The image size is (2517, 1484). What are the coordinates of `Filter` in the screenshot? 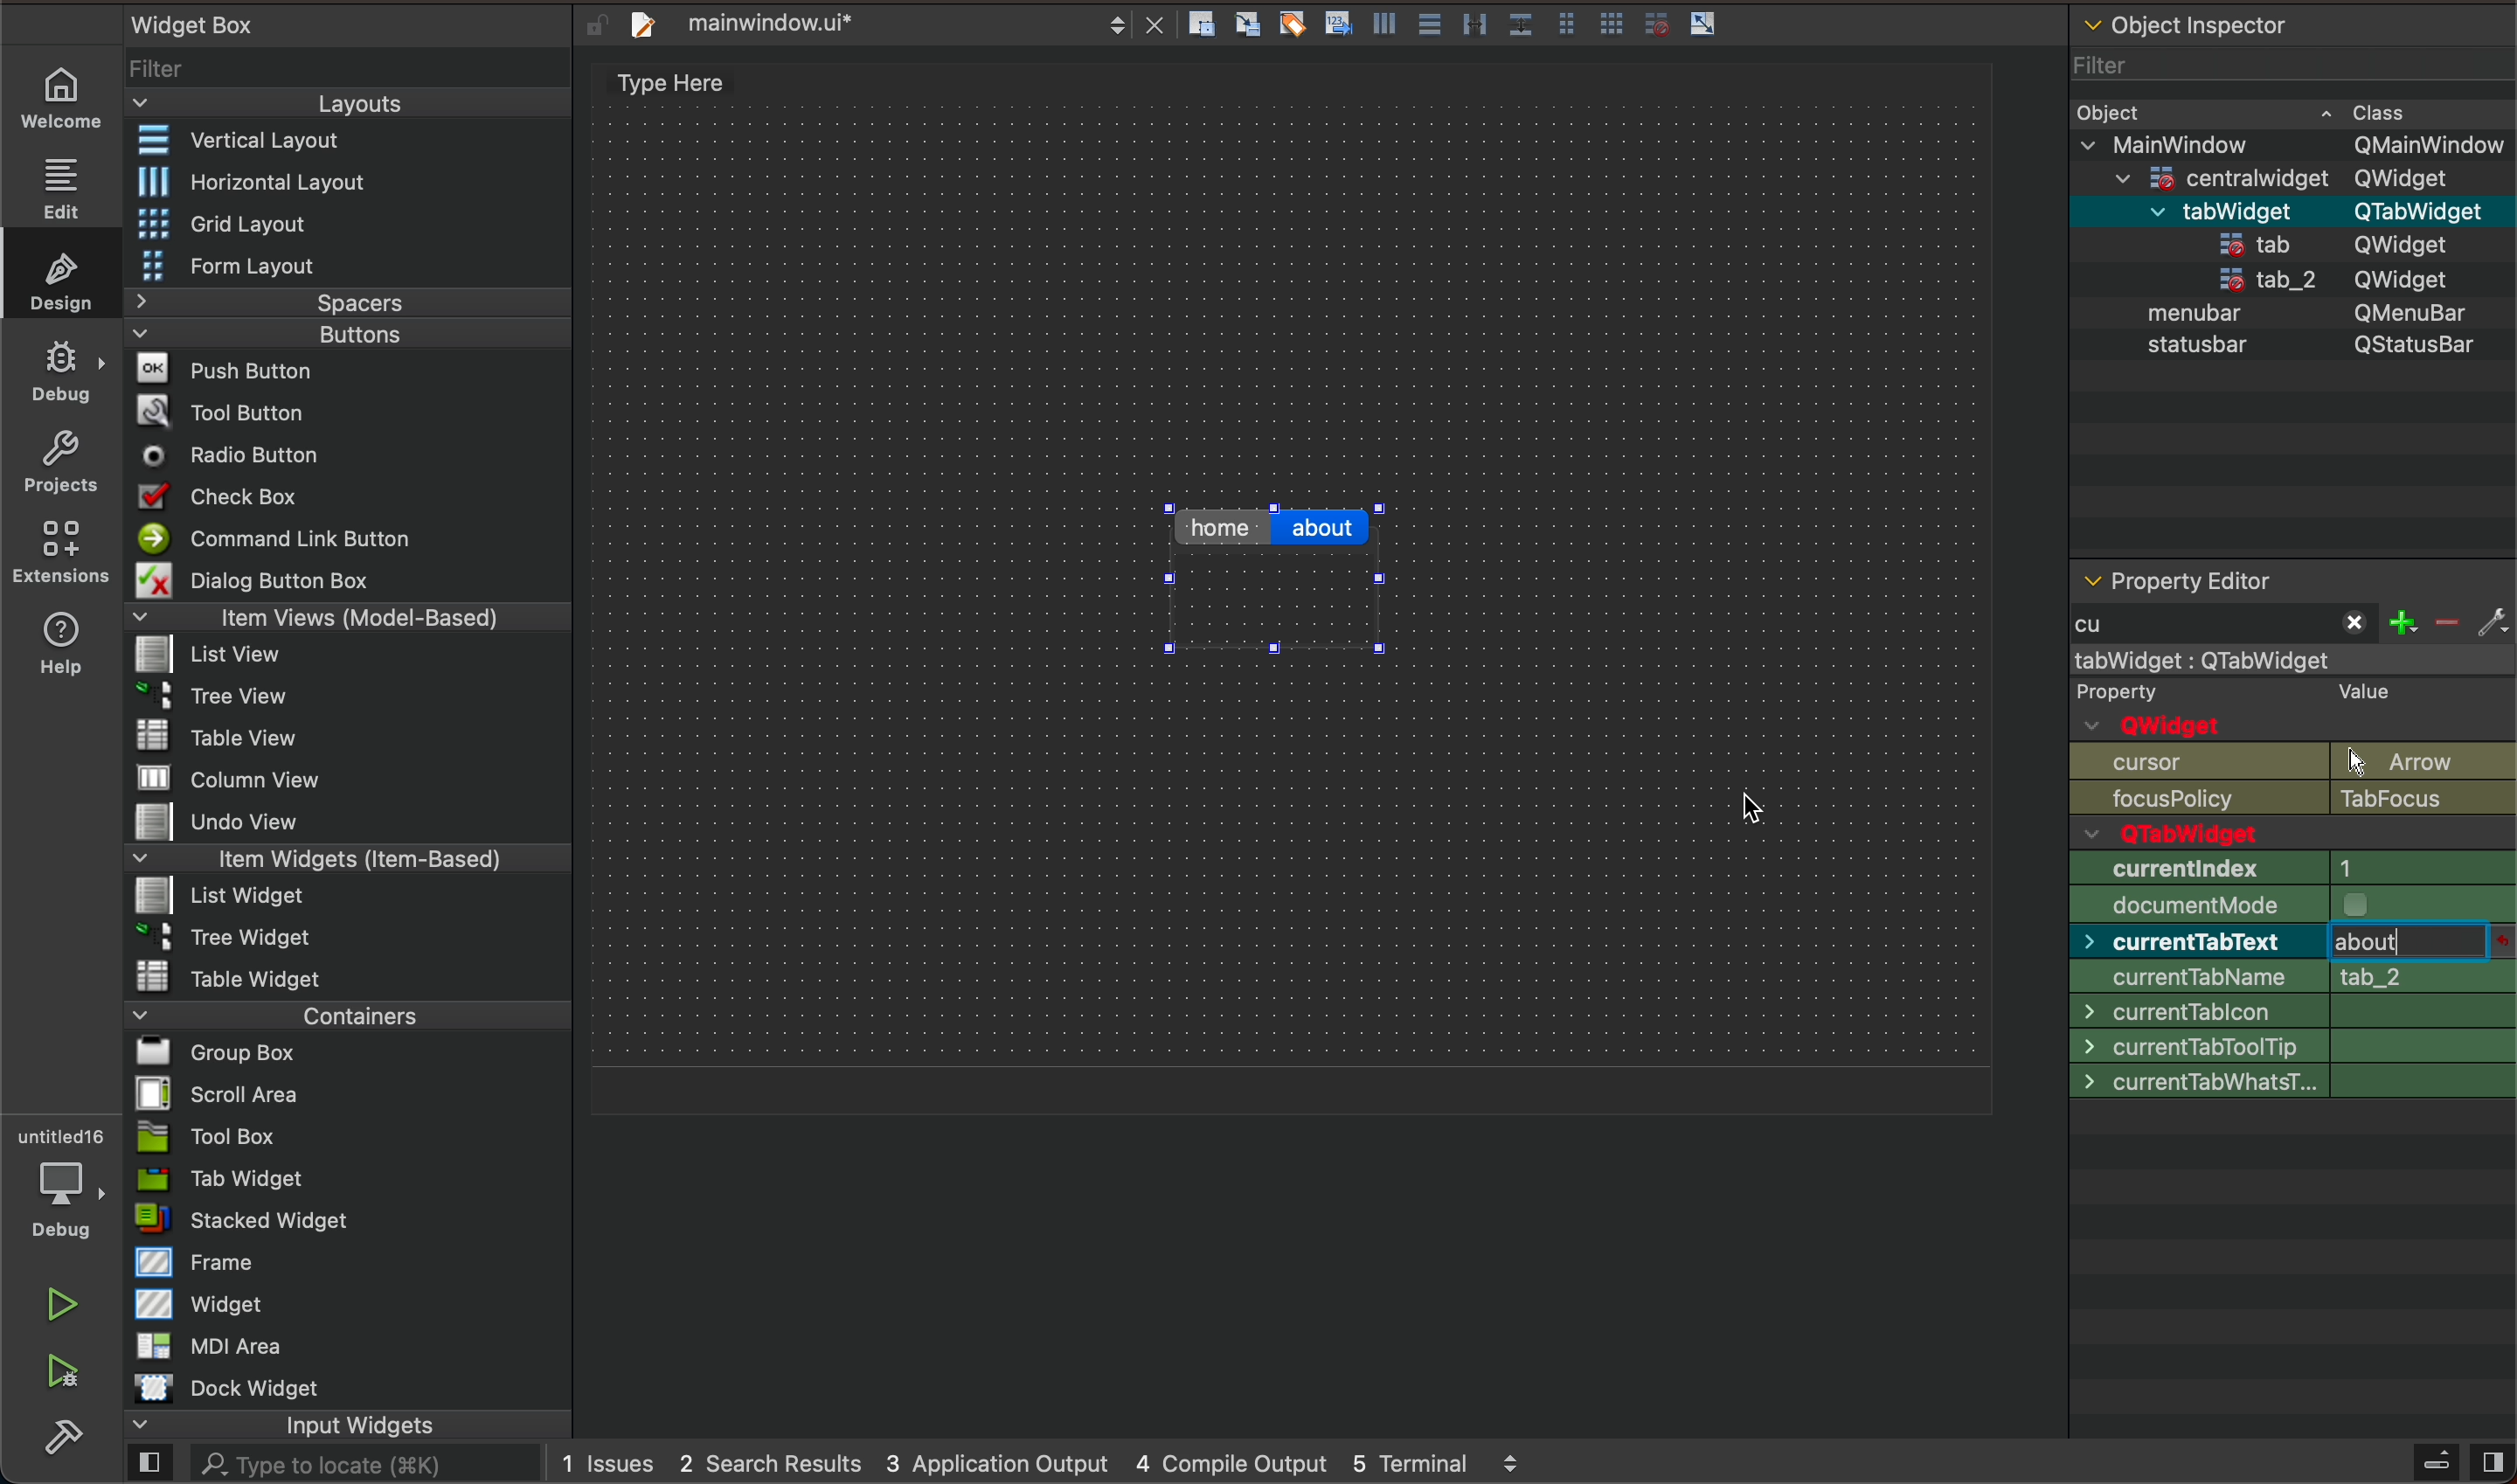 It's located at (164, 66).